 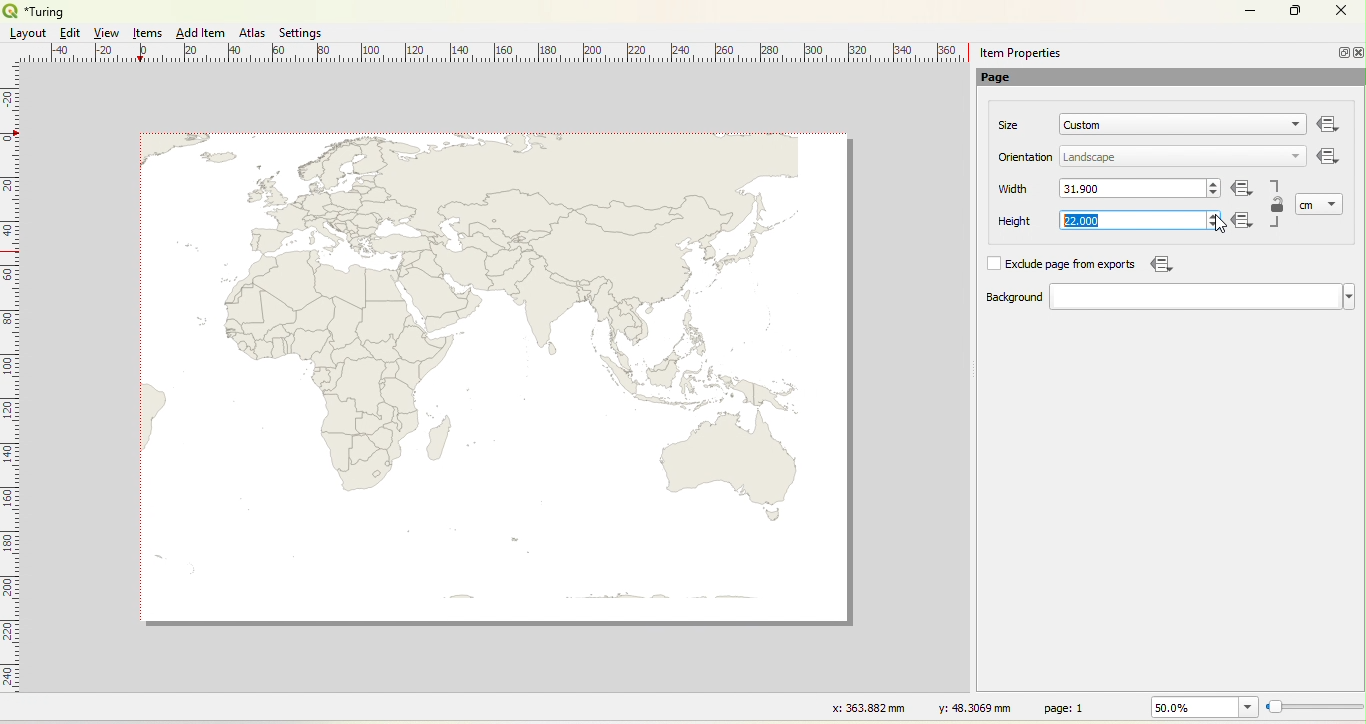 What do you see at coordinates (968, 707) in the screenshot?
I see `y: 48.3069 mm` at bounding box center [968, 707].